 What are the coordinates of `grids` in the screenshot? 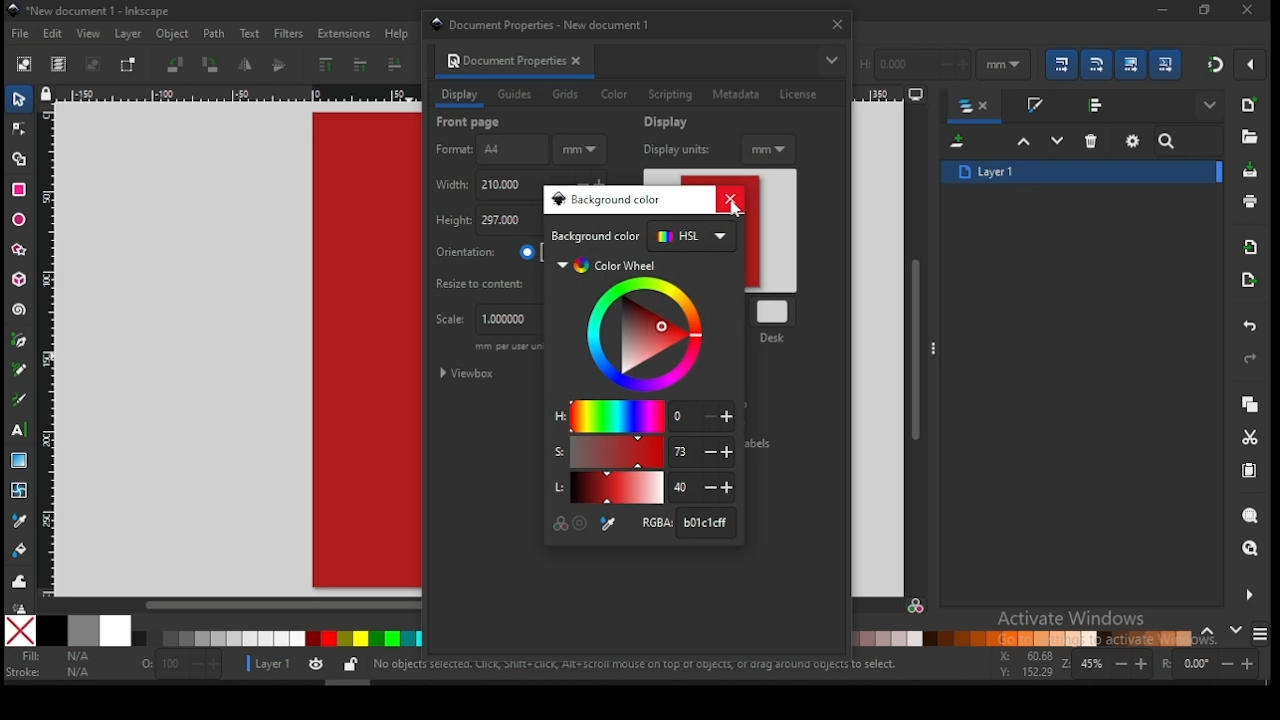 It's located at (565, 94).